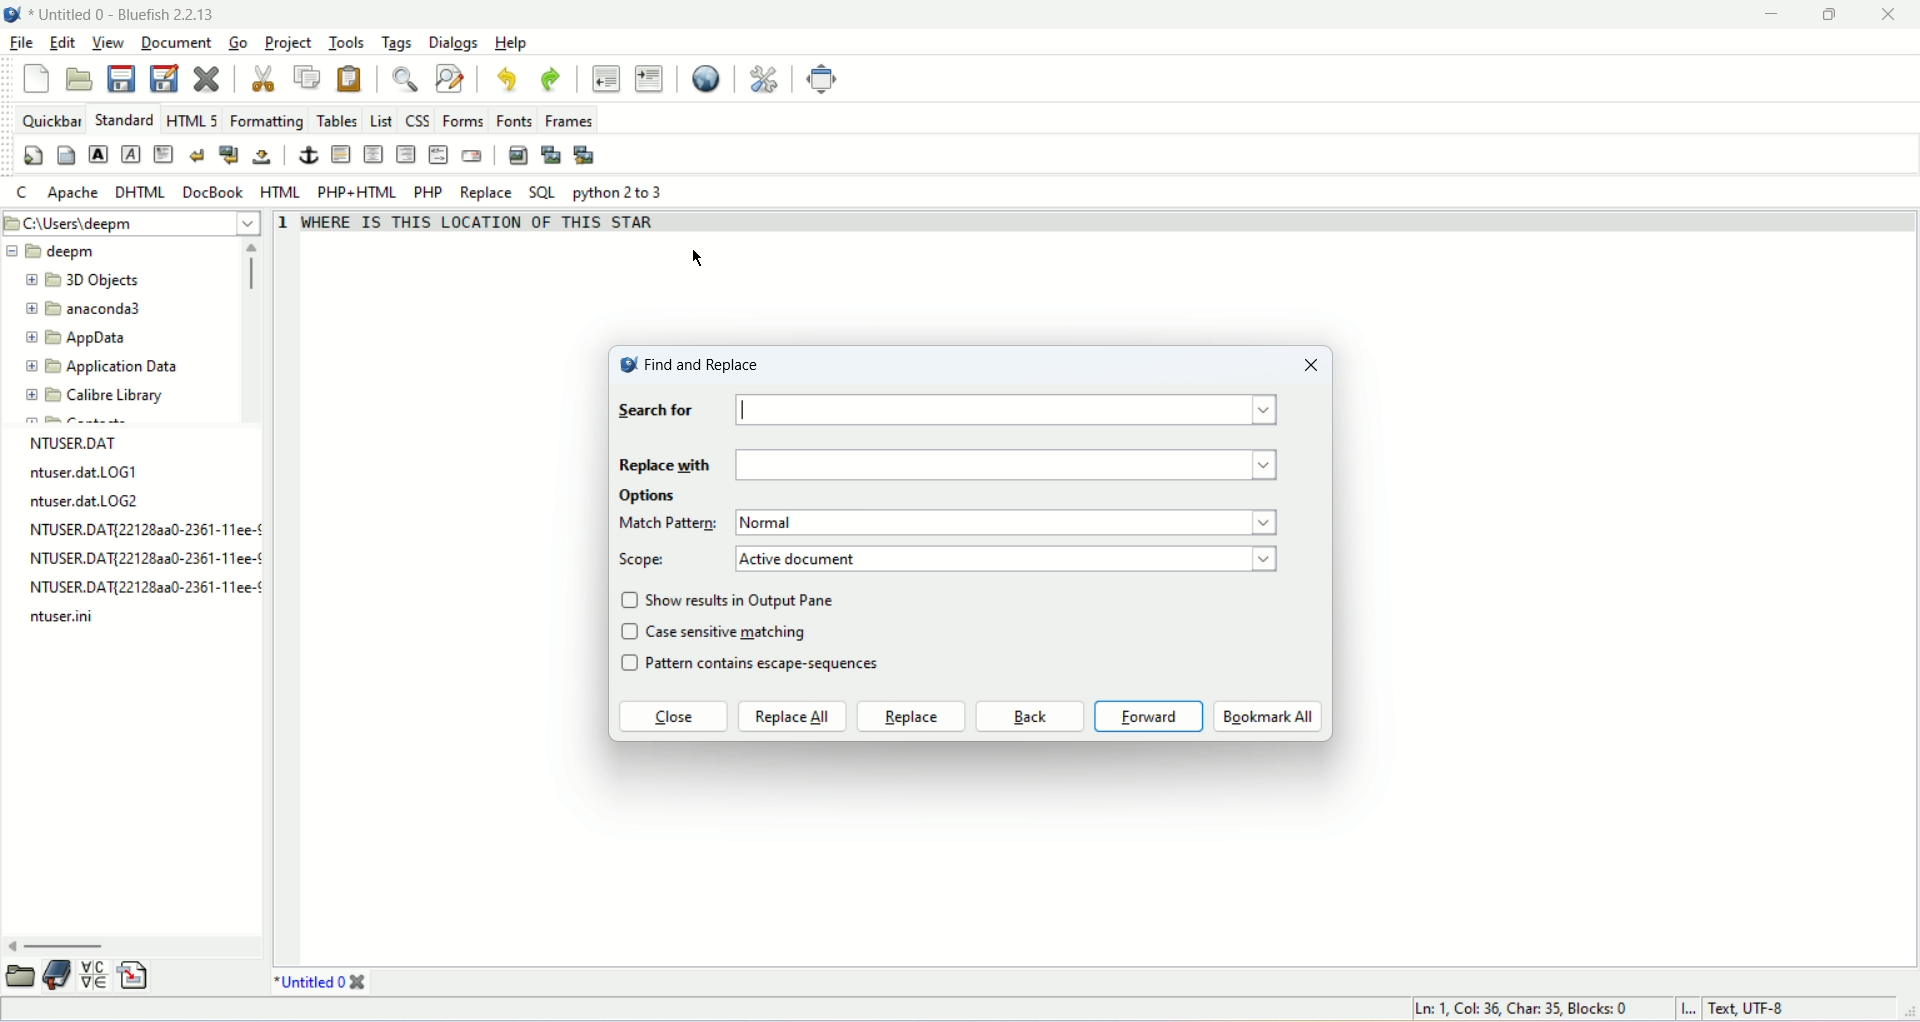  What do you see at coordinates (33, 156) in the screenshot?
I see `quick settings` at bounding box center [33, 156].